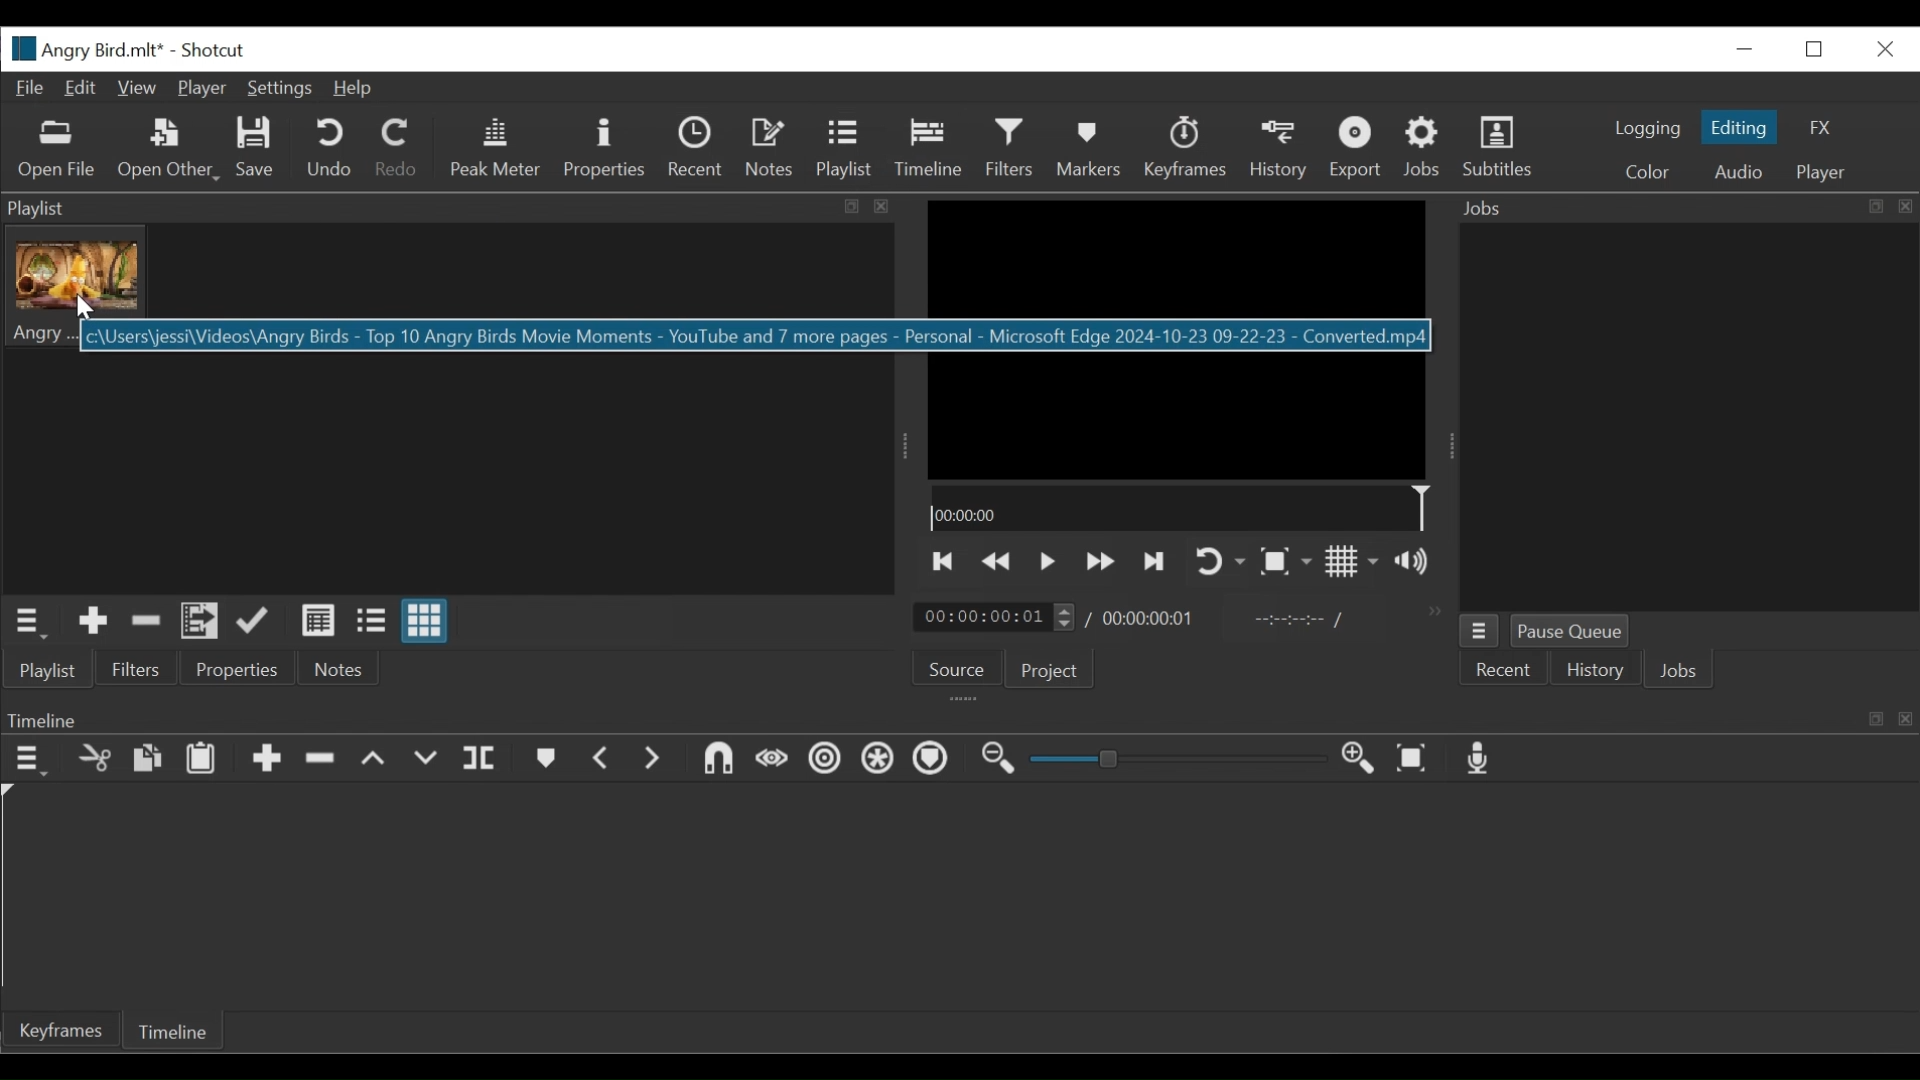 The image size is (1920, 1080). Describe the element at coordinates (82, 308) in the screenshot. I see `Cursor` at that location.